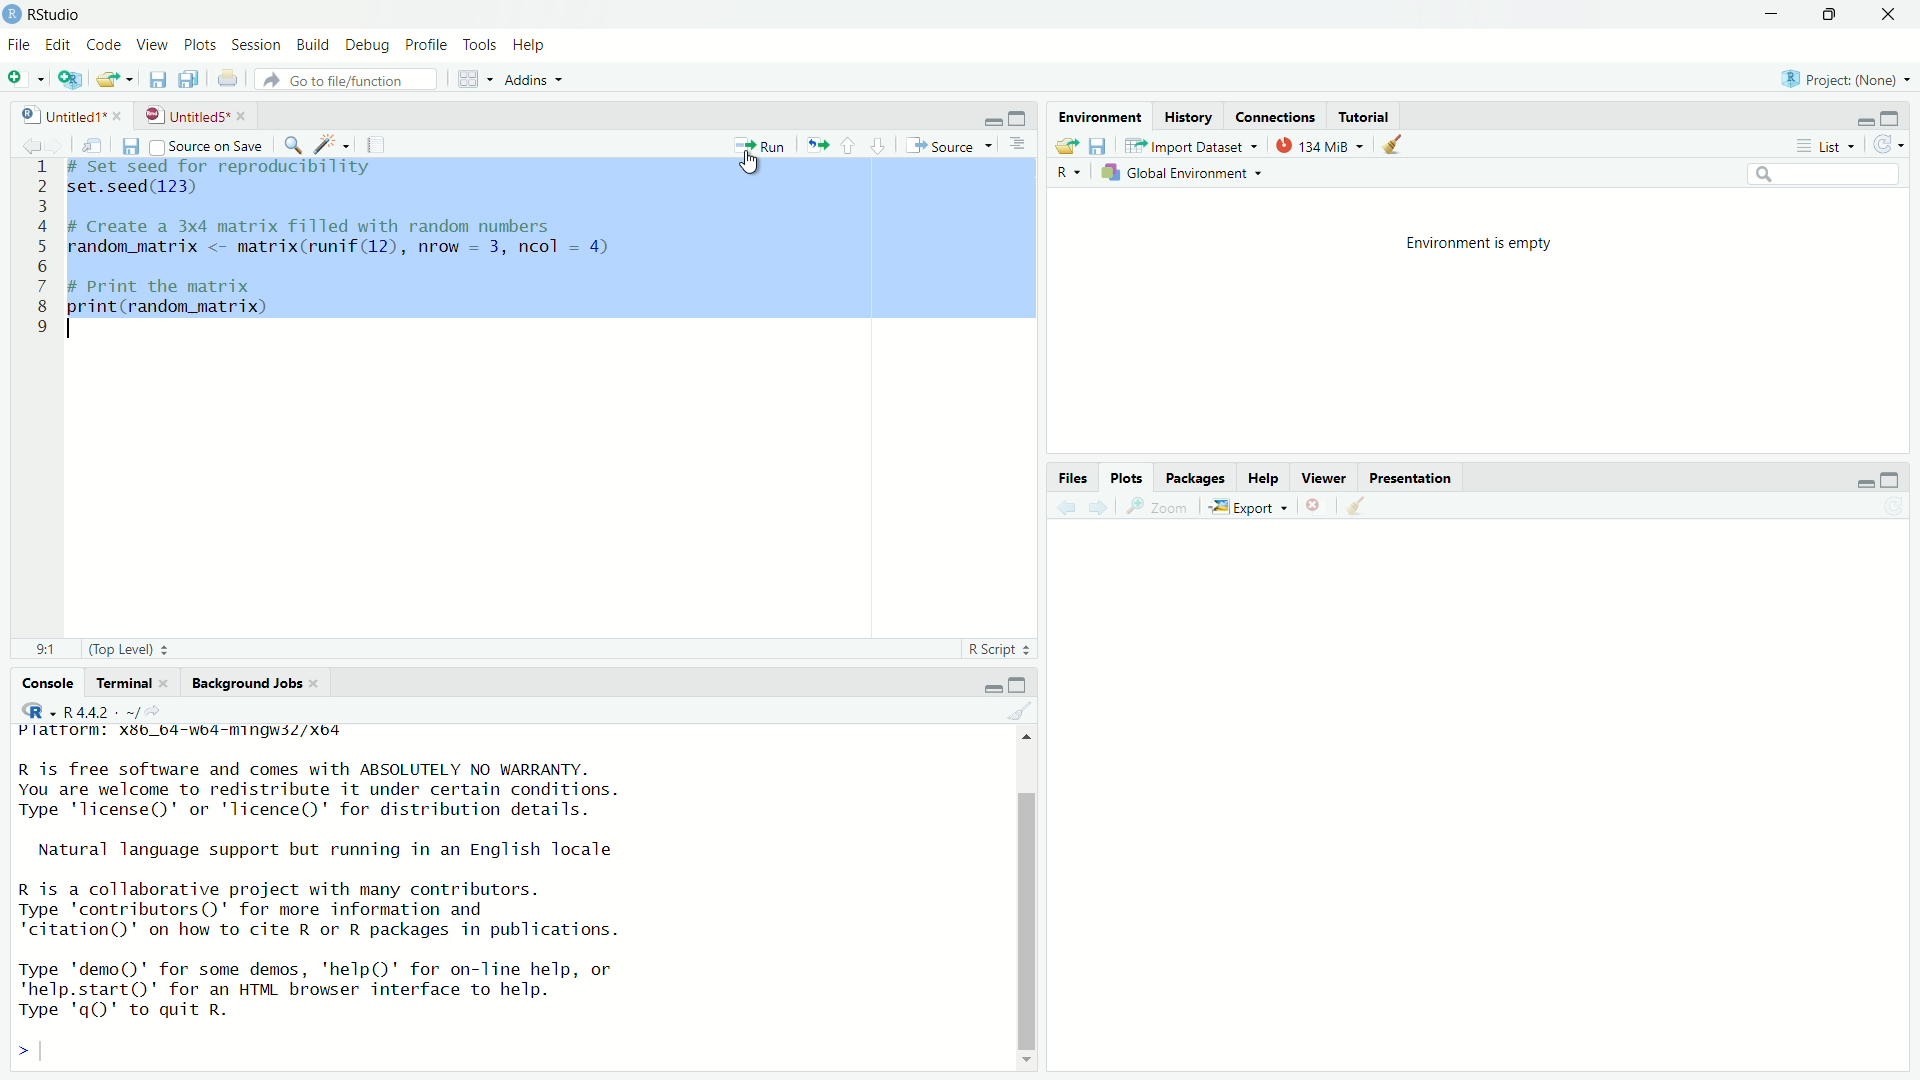  I want to click on 91 (Top Level) =, so click(104, 647).